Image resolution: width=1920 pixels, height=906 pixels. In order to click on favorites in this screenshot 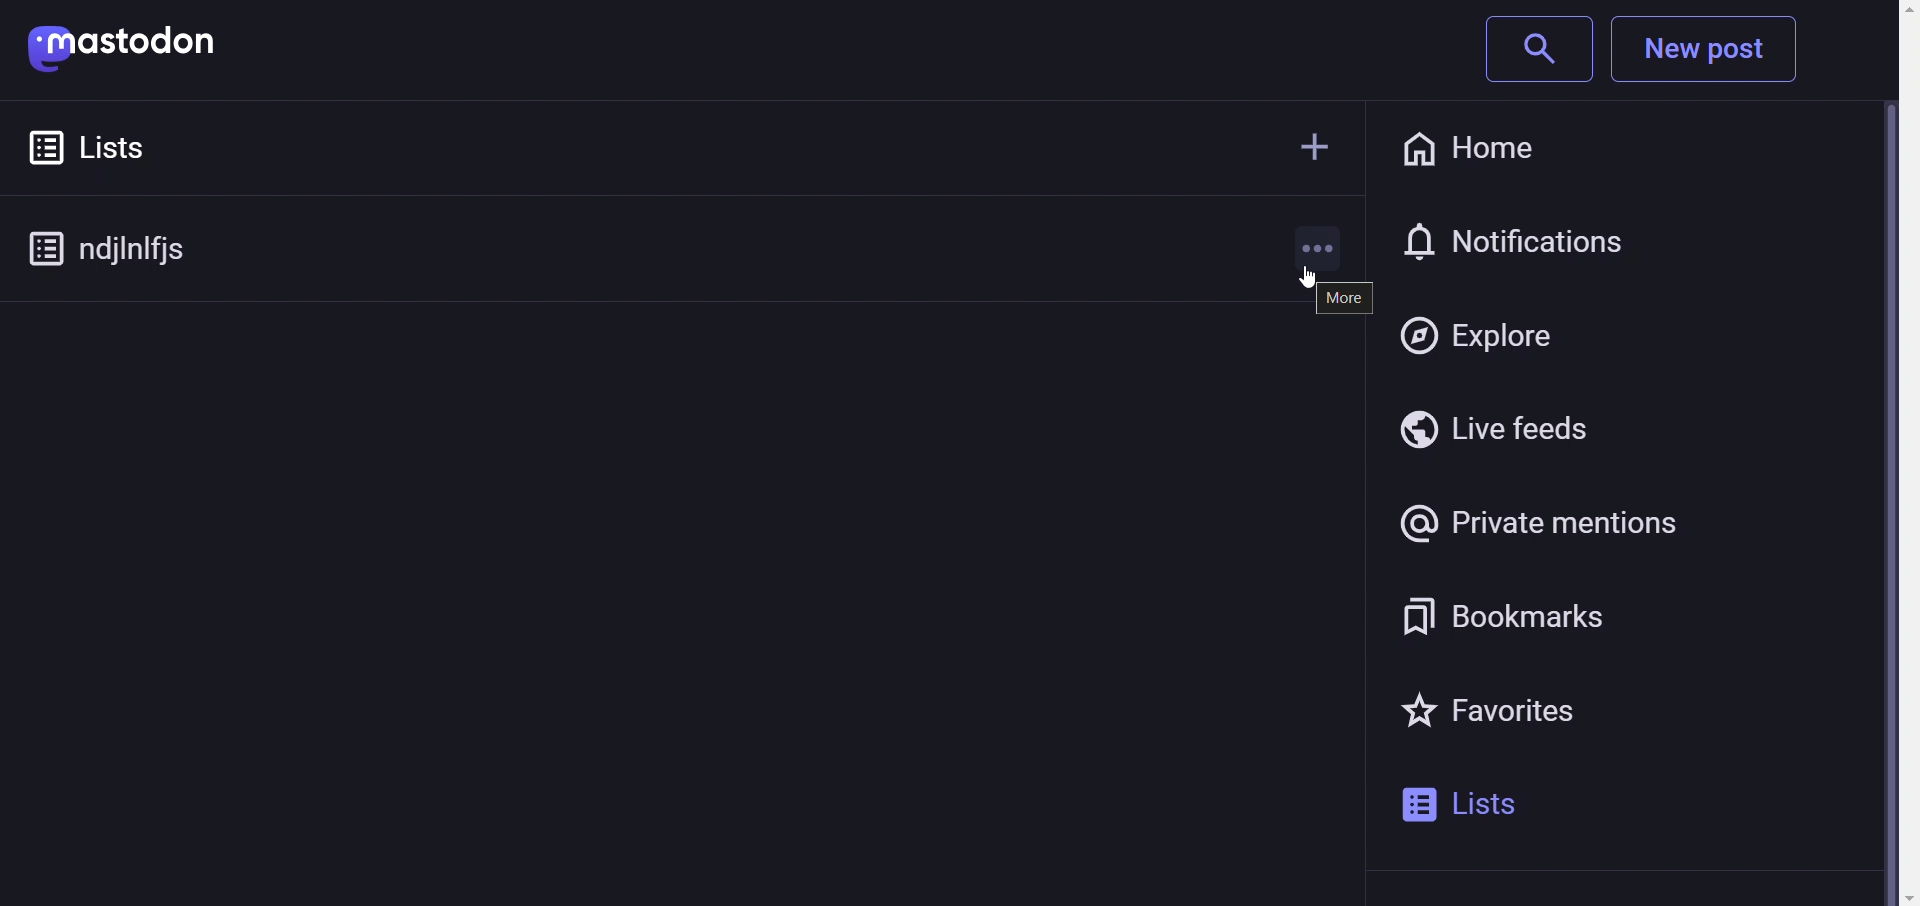, I will do `click(1487, 716)`.